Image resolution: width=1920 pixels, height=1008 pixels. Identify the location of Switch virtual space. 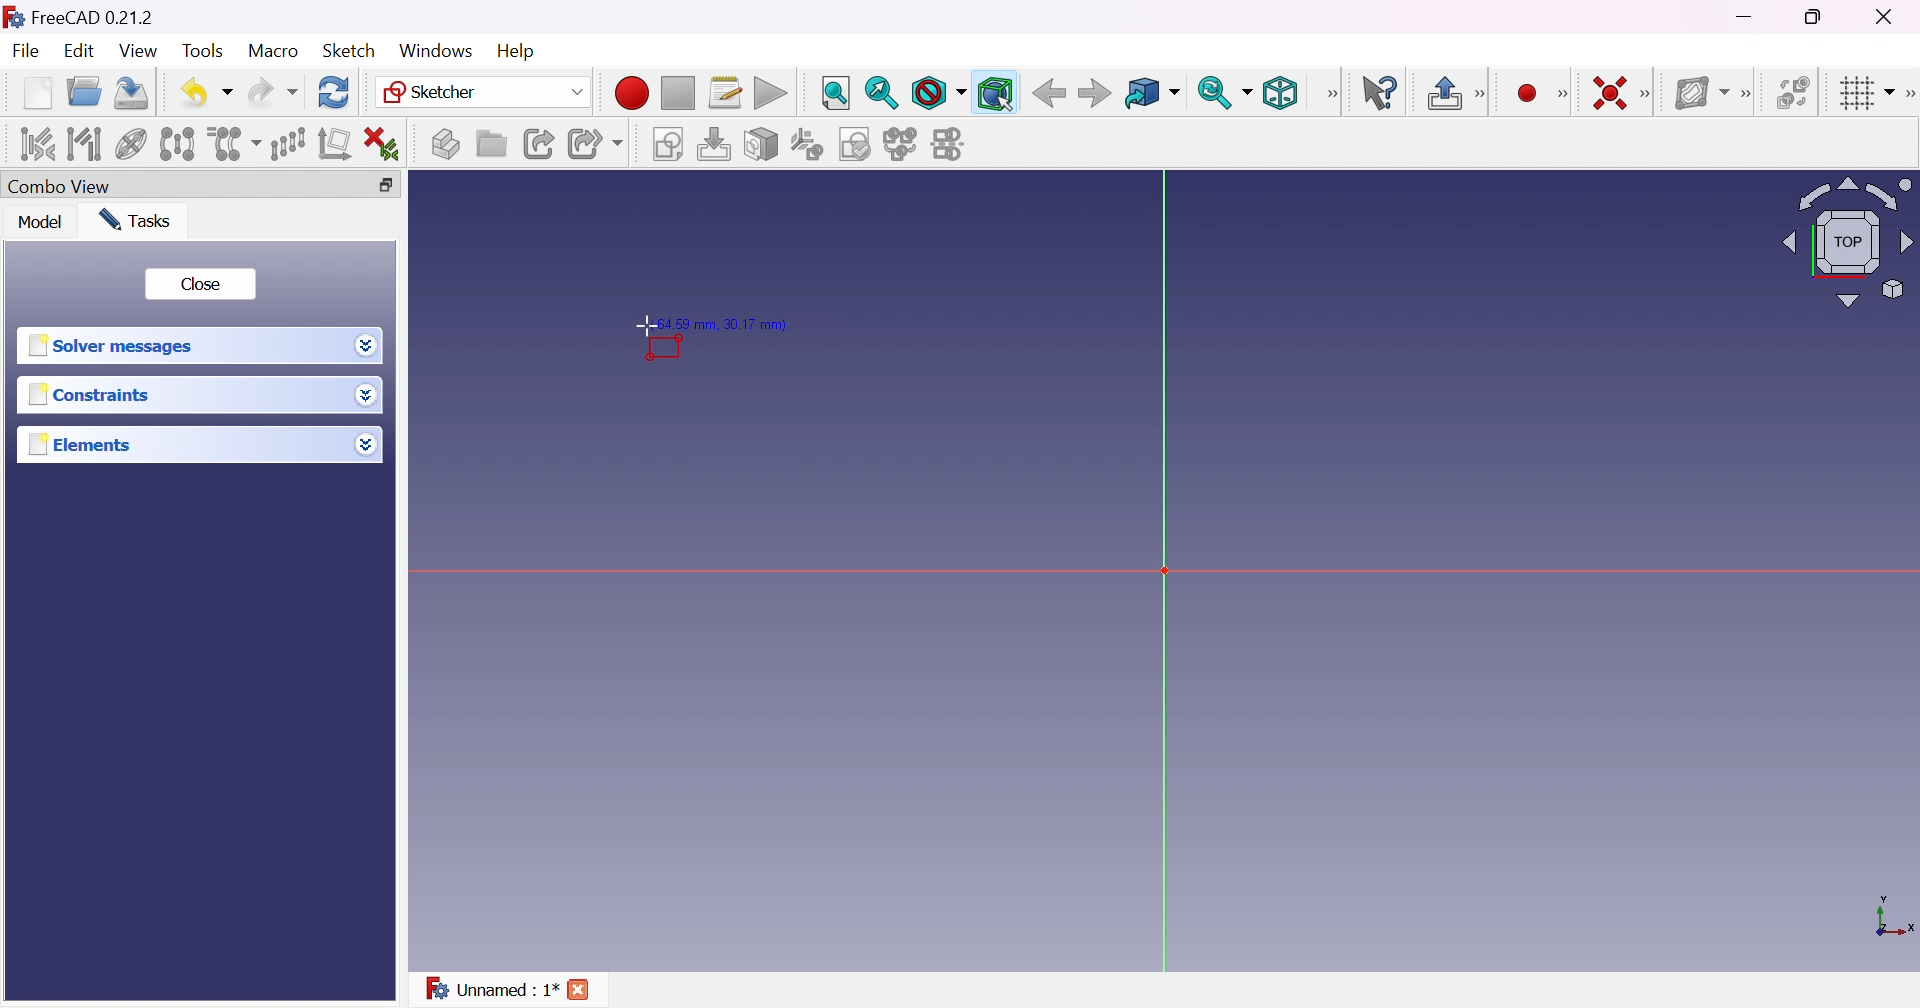
(1793, 94).